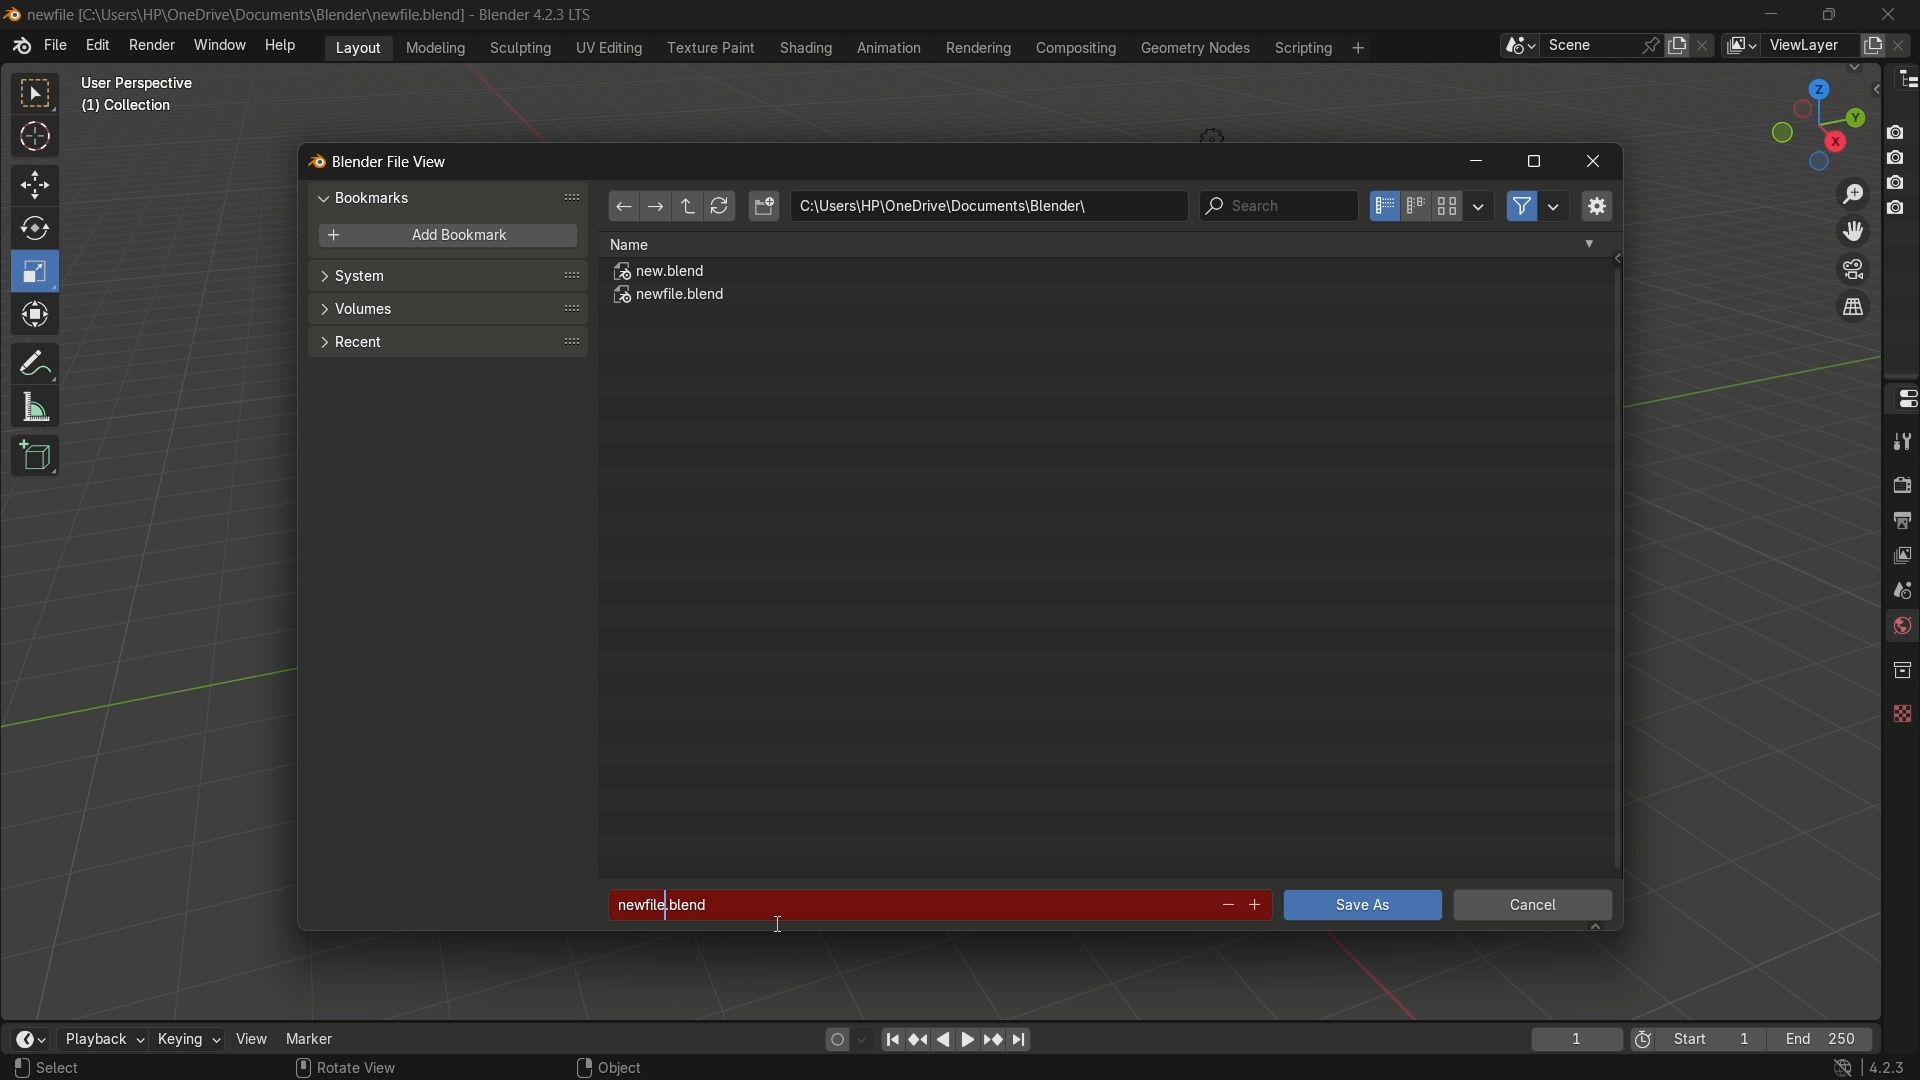 This screenshot has height=1080, width=1920. Describe the element at coordinates (152, 43) in the screenshot. I see `render menu` at that location.